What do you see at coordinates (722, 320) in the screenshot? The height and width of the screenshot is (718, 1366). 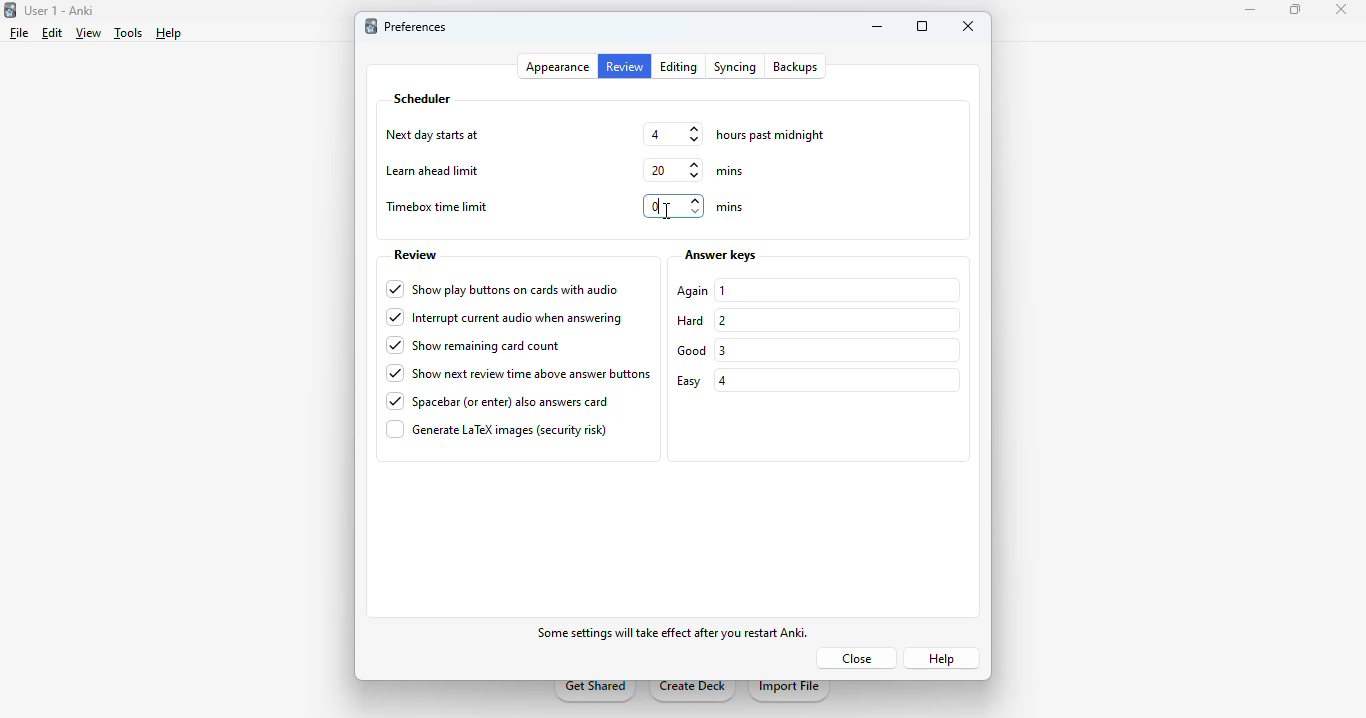 I see `2` at bounding box center [722, 320].